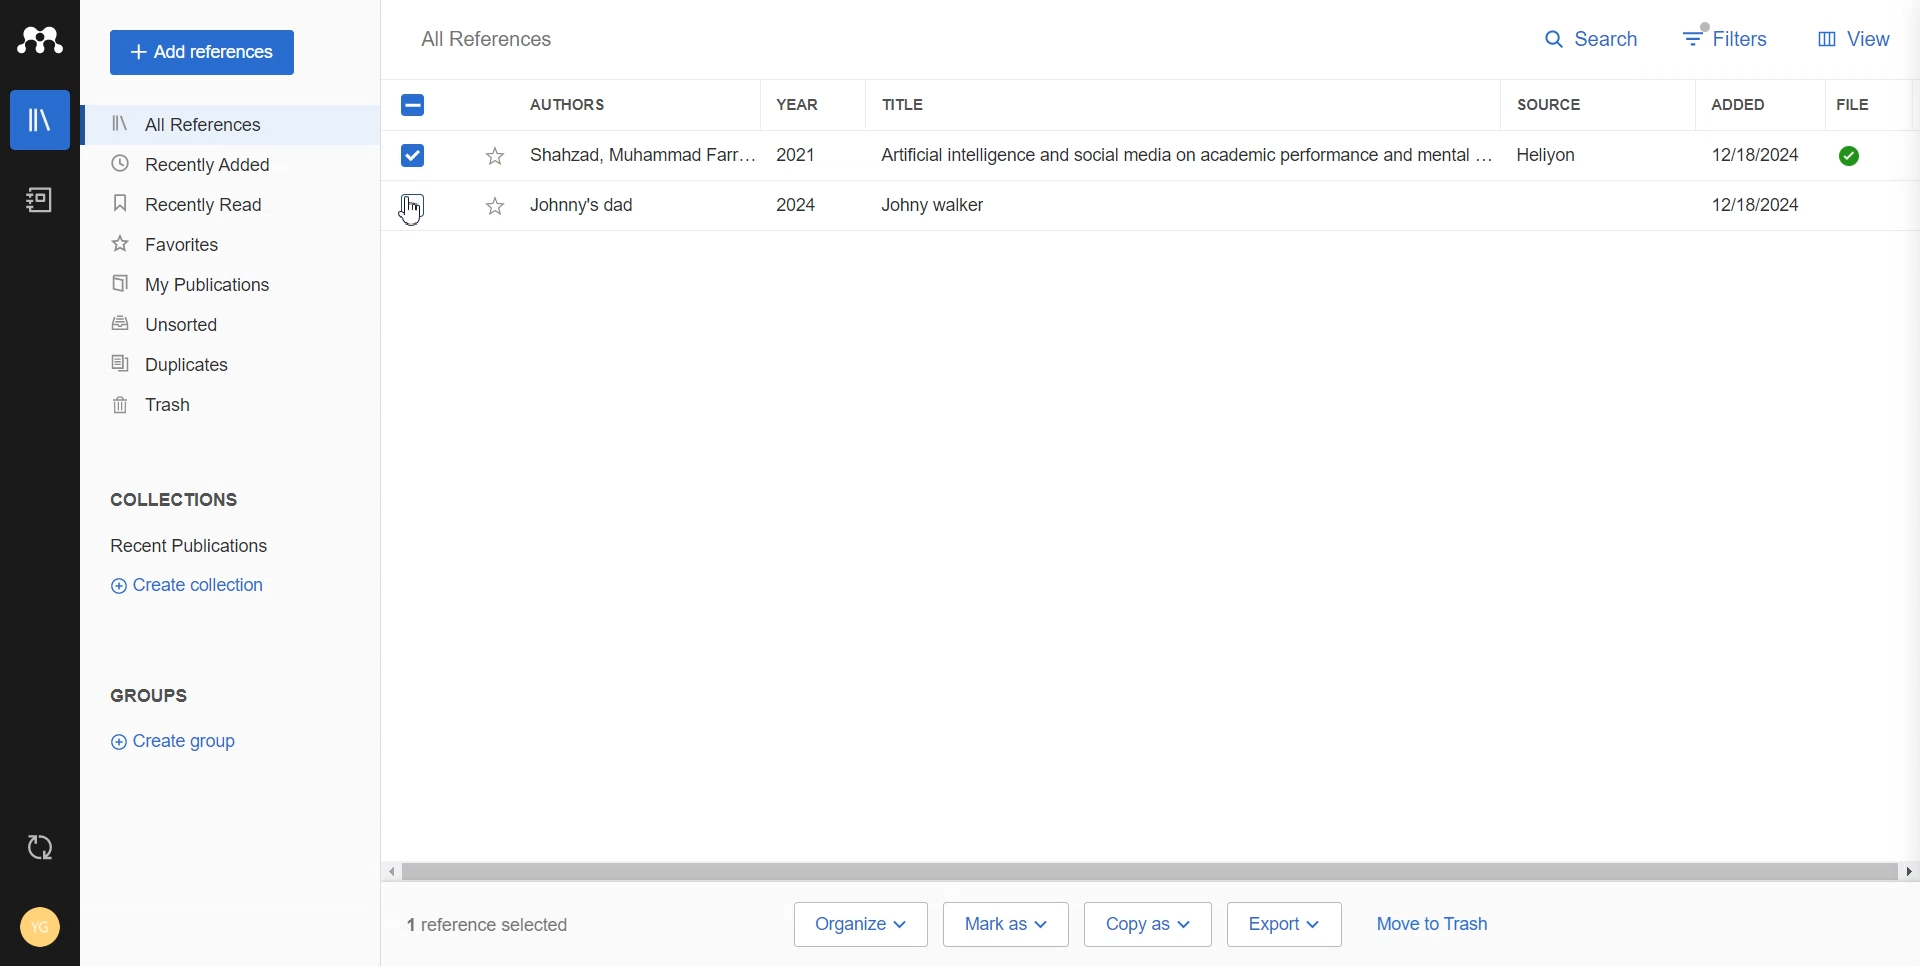 The width and height of the screenshot is (1920, 966). Describe the element at coordinates (170, 499) in the screenshot. I see `text 1` at that location.